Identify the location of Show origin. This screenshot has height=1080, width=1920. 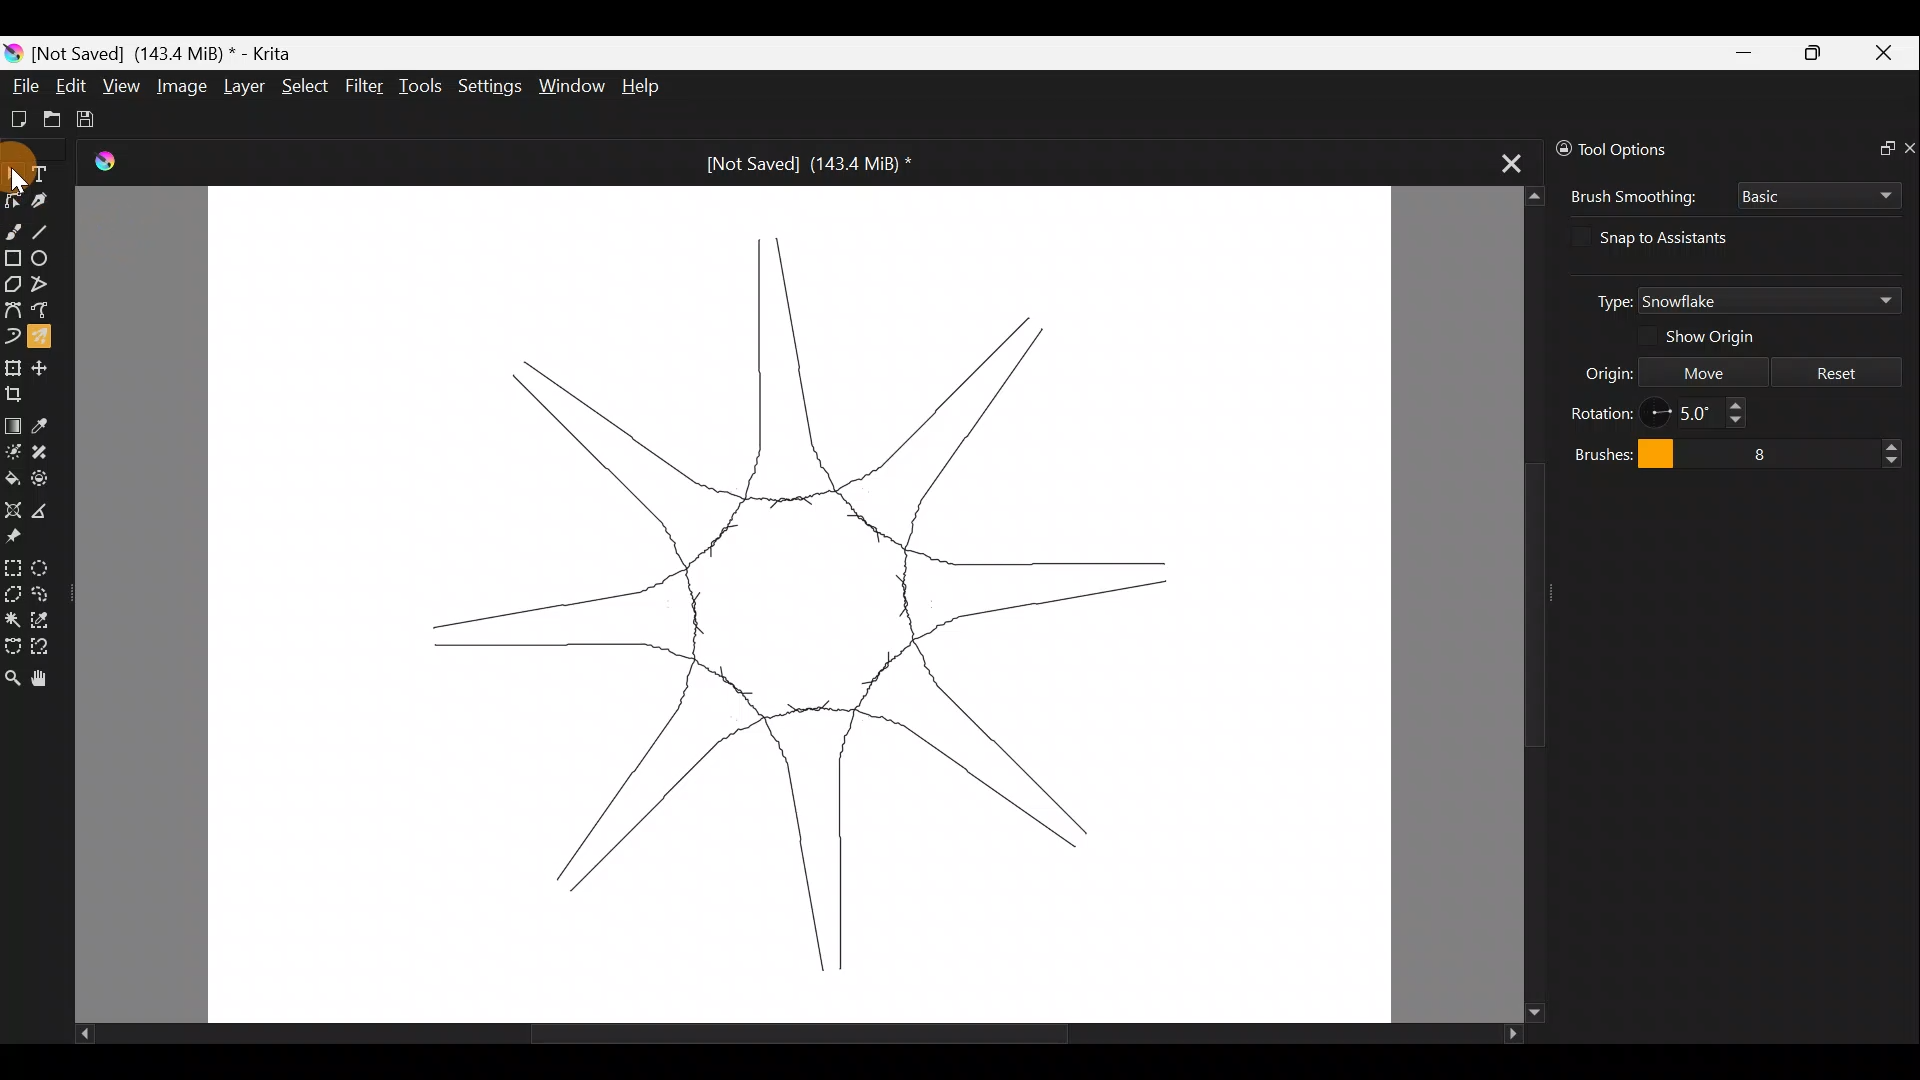
(1724, 337).